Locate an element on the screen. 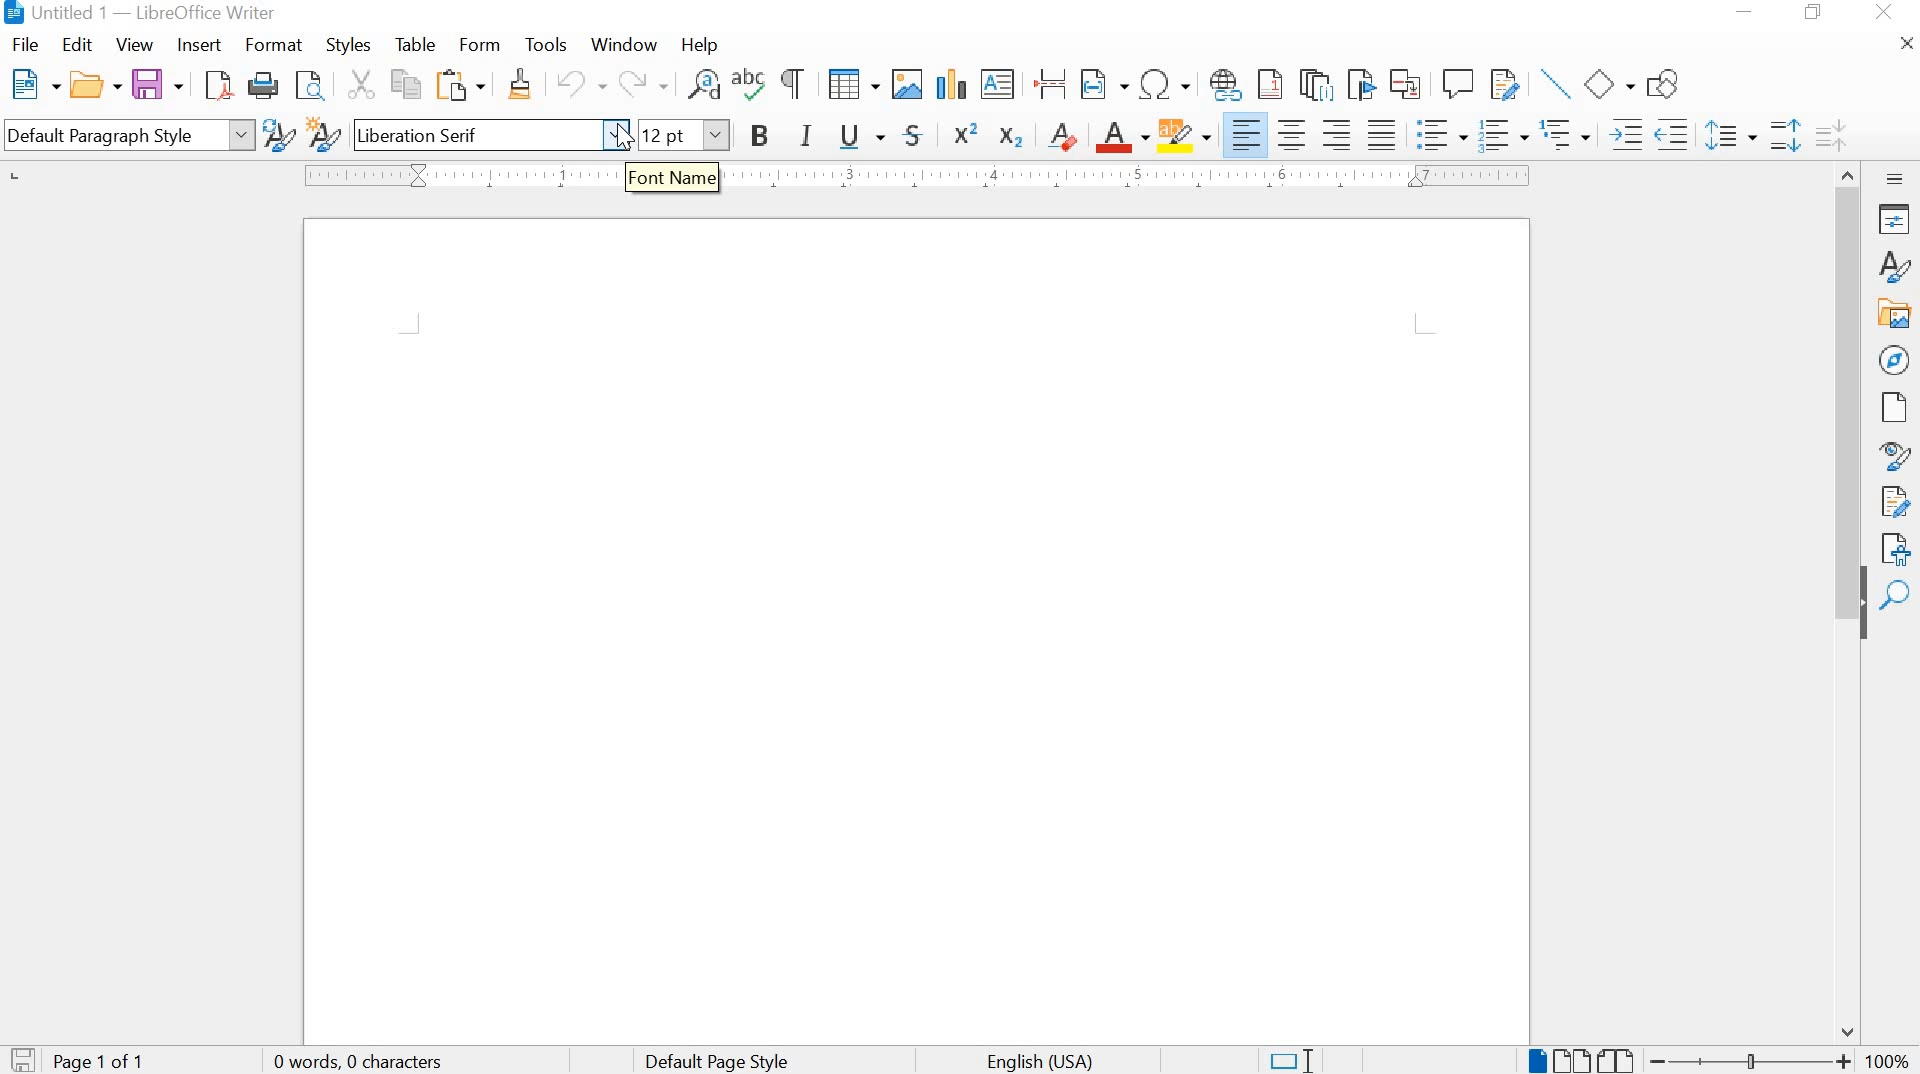 The height and width of the screenshot is (1074, 1920). INSERT FOOTNOTE is located at coordinates (1271, 86).